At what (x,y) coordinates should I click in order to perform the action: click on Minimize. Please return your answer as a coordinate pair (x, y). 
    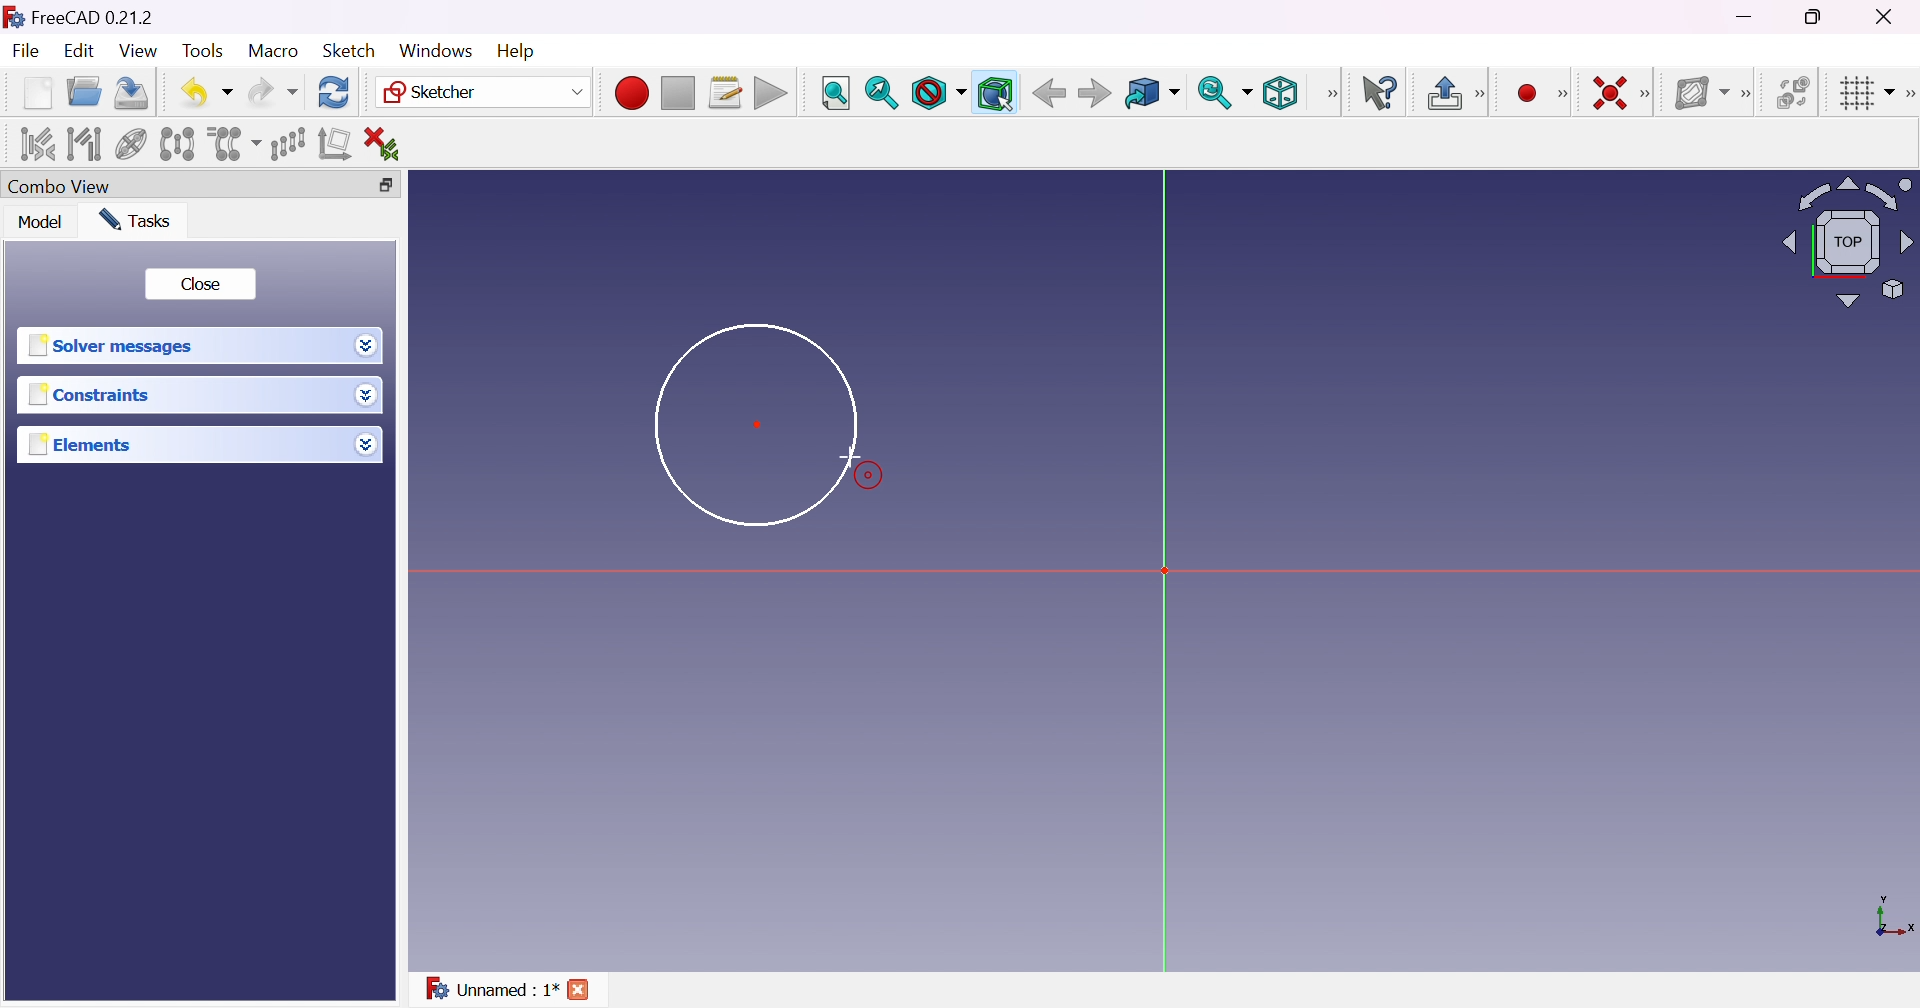
    Looking at the image, I should click on (1745, 17).